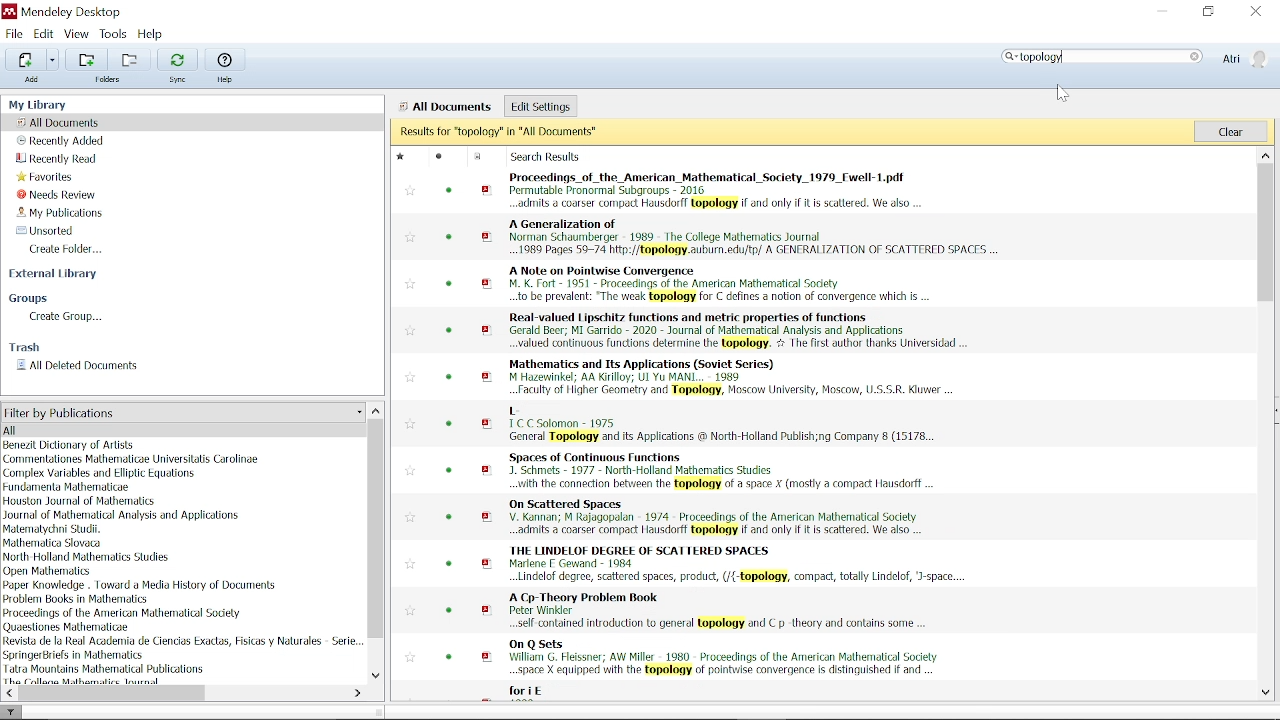  What do you see at coordinates (452, 425) in the screenshot?
I see `read` at bounding box center [452, 425].